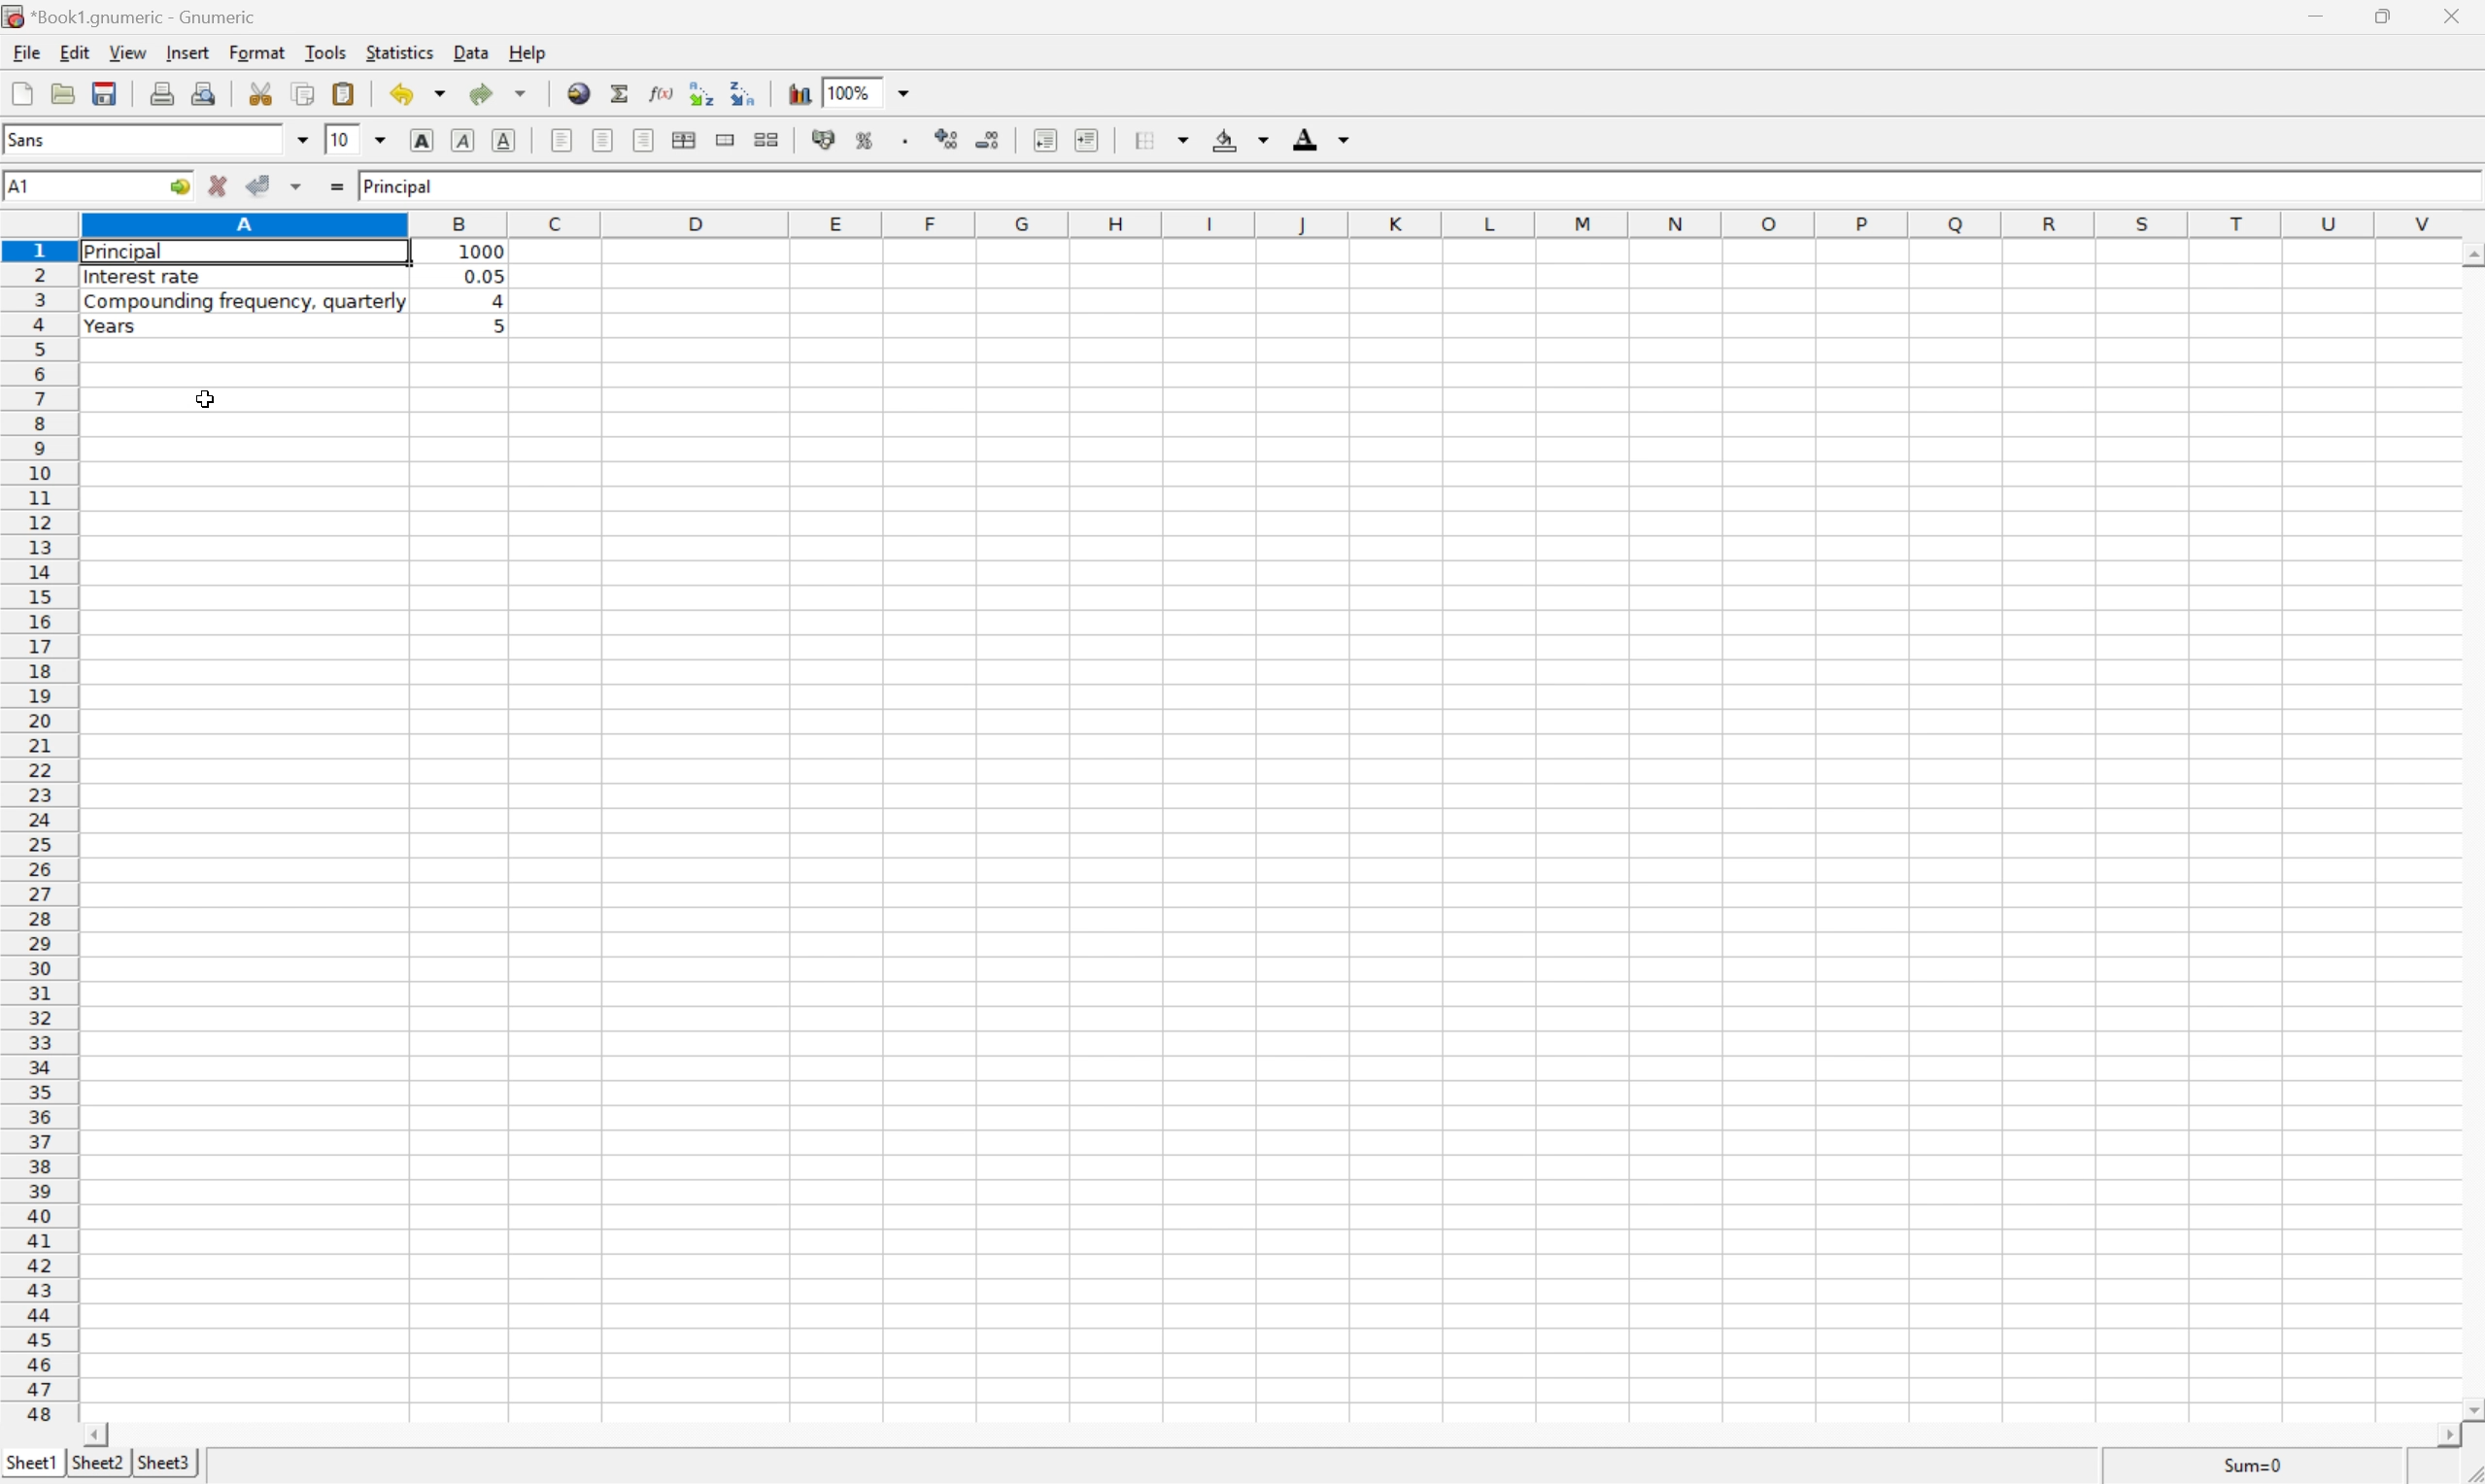 The width and height of the screenshot is (2485, 1484). Describe the element at coordinates (165, 1461) in the screenshot. I see `sheet3` at that location.